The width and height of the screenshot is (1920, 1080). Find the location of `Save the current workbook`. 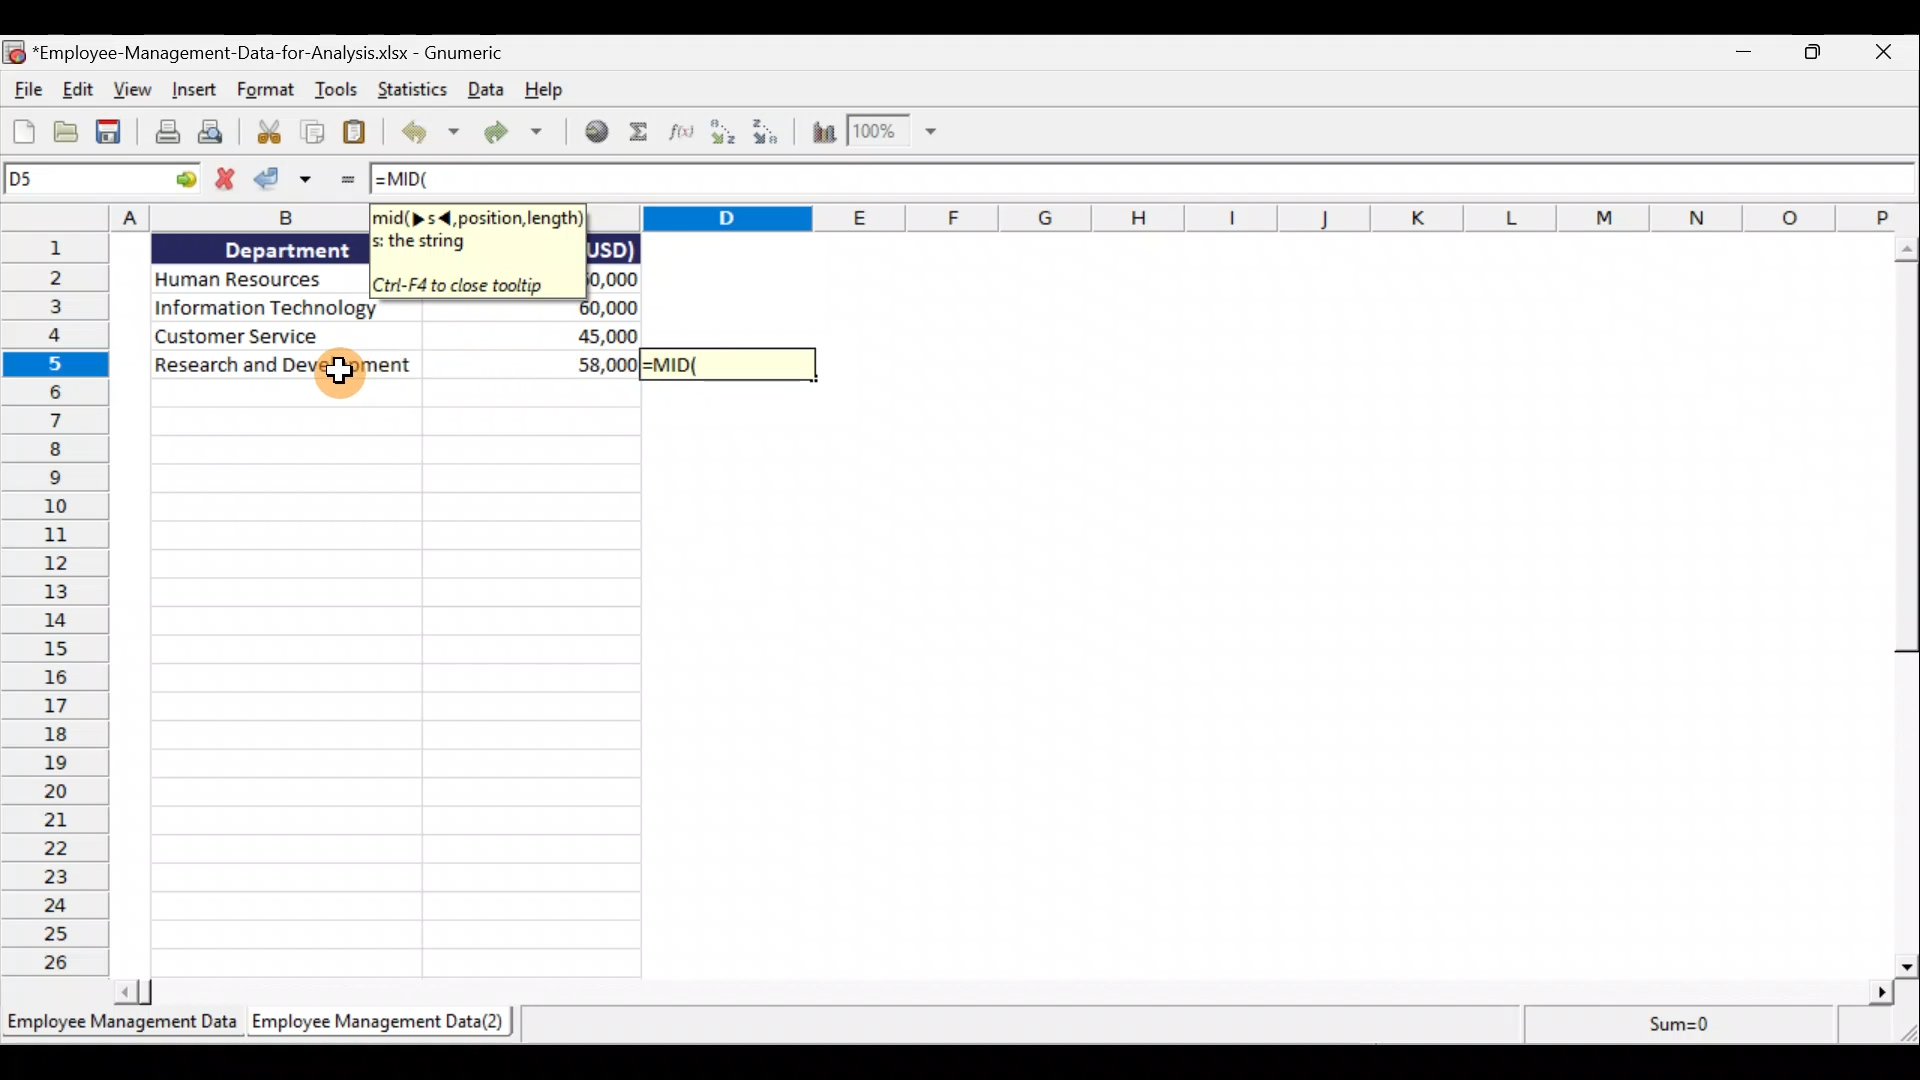

Save the current workbook is located at coordinates (107, 130).